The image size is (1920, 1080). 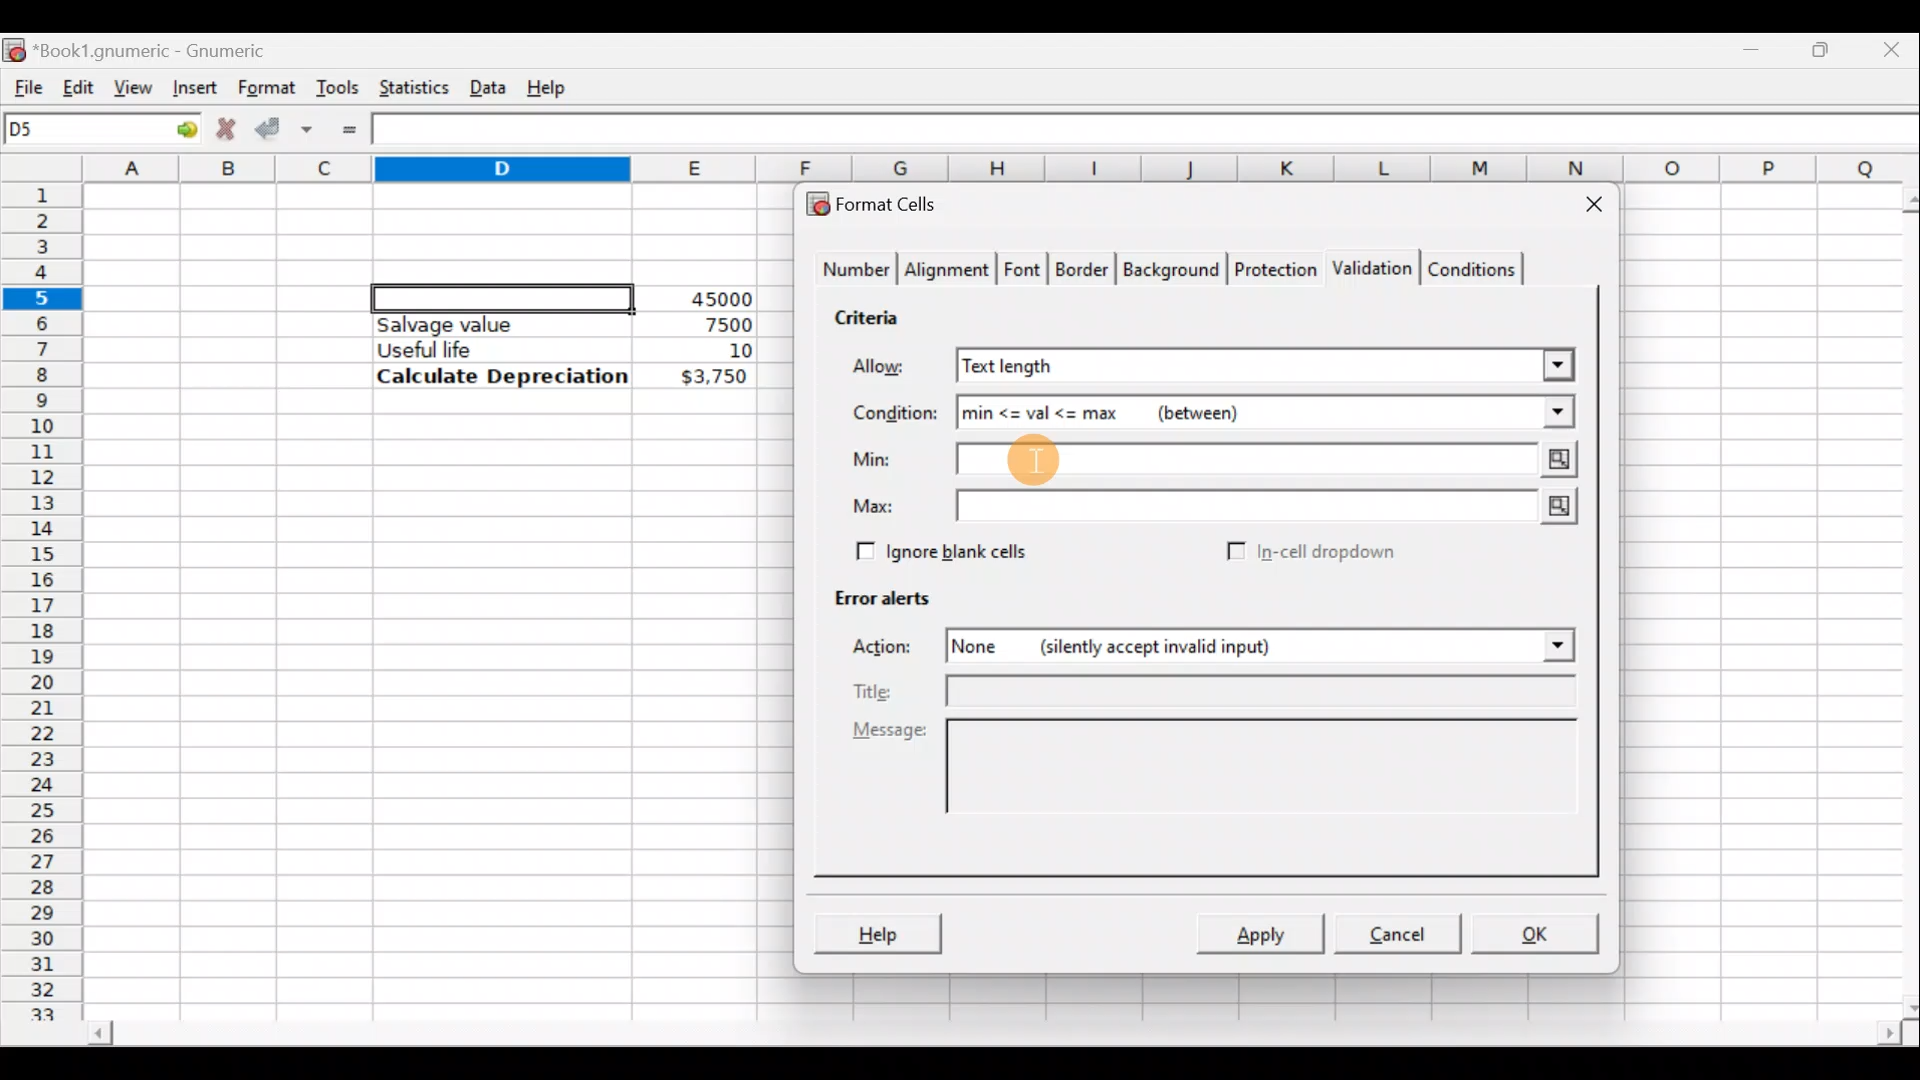 I want to click on Book1.gnumeric - Gnumeric, so click(x=164, y=49).